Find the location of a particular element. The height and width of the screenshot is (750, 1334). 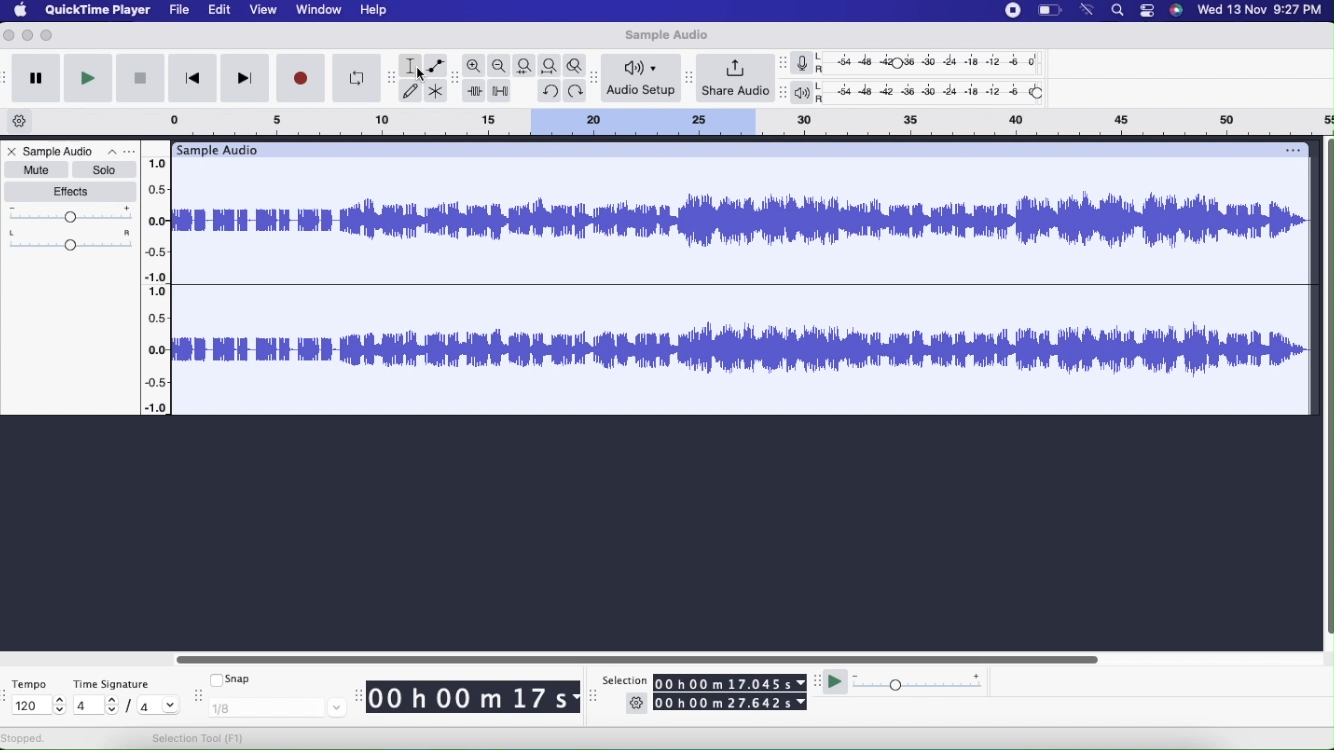

Multi-tool is located at coordinates (437, 92).